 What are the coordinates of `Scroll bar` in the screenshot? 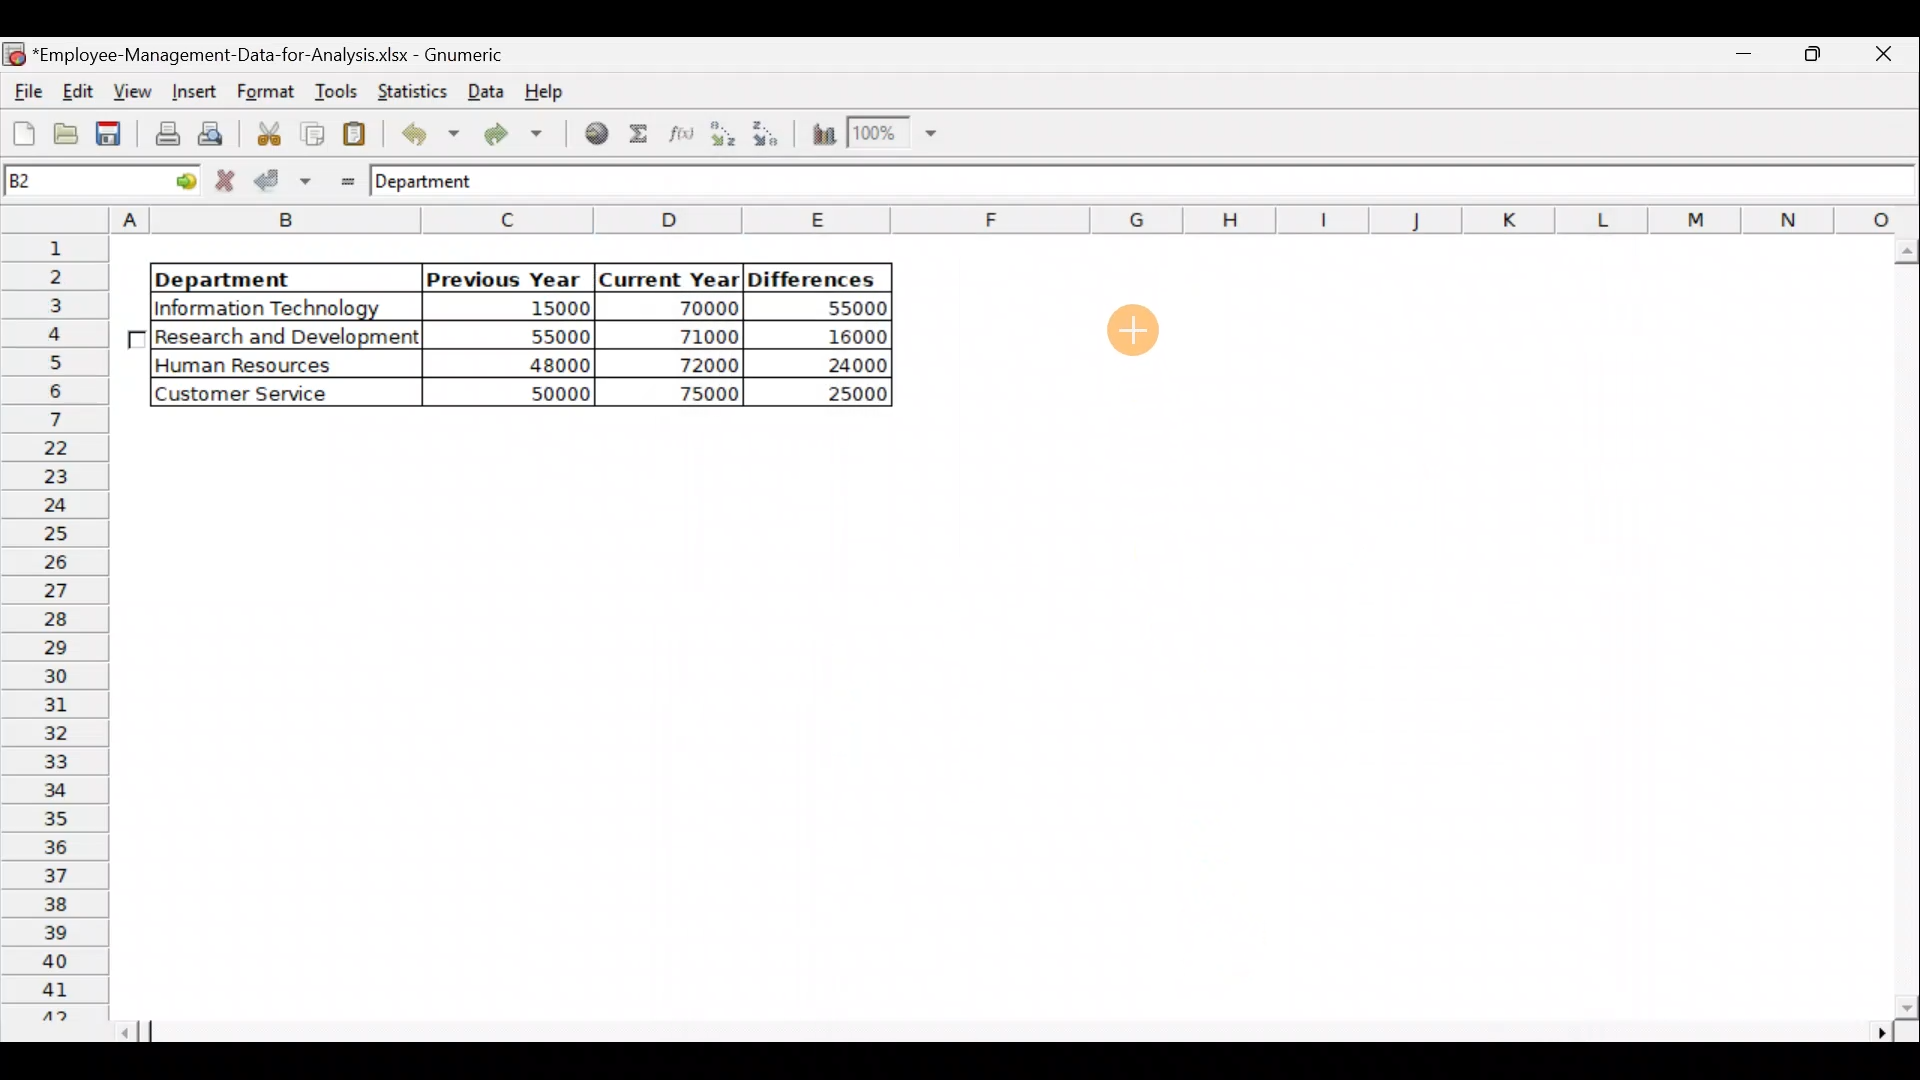 It's located at (1901, 629).